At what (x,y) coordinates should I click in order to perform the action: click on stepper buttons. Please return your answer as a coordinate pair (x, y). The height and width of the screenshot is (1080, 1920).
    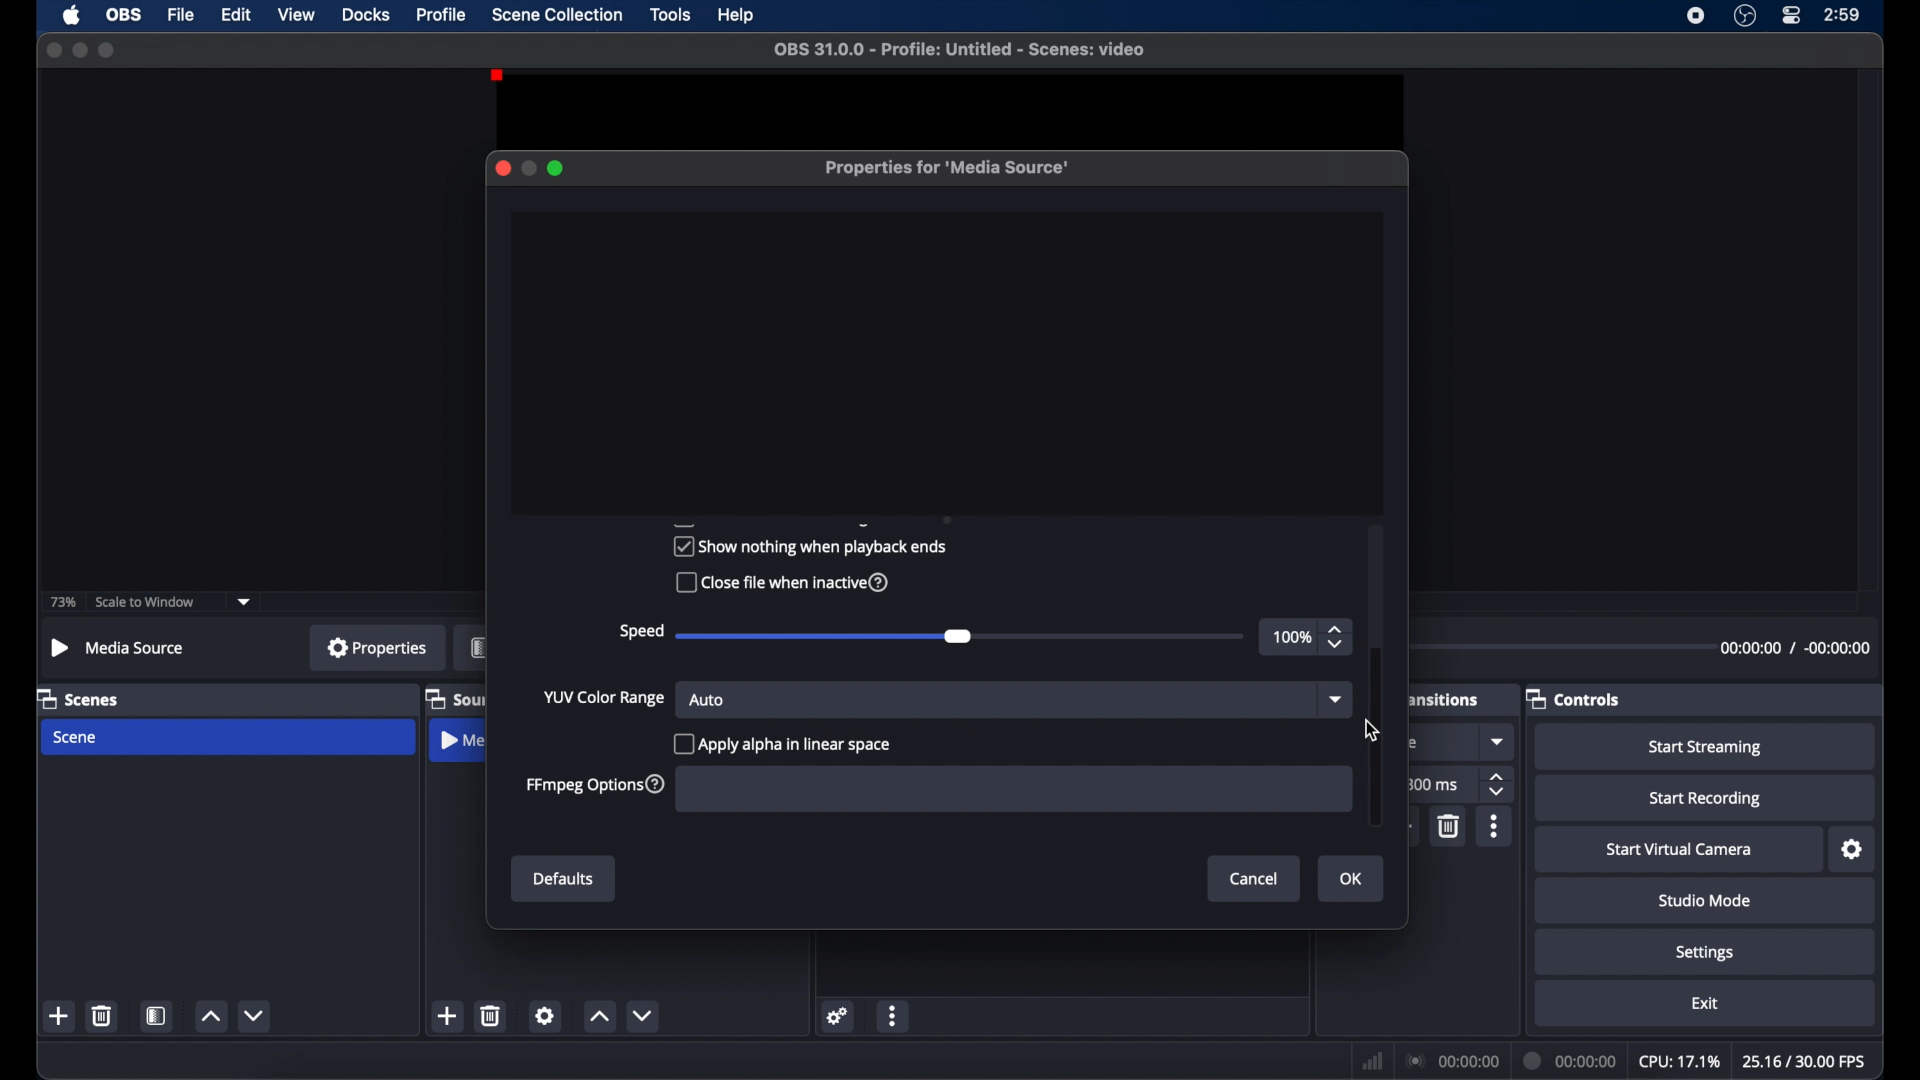
    Looking at the image, I should click on (1498, 784).